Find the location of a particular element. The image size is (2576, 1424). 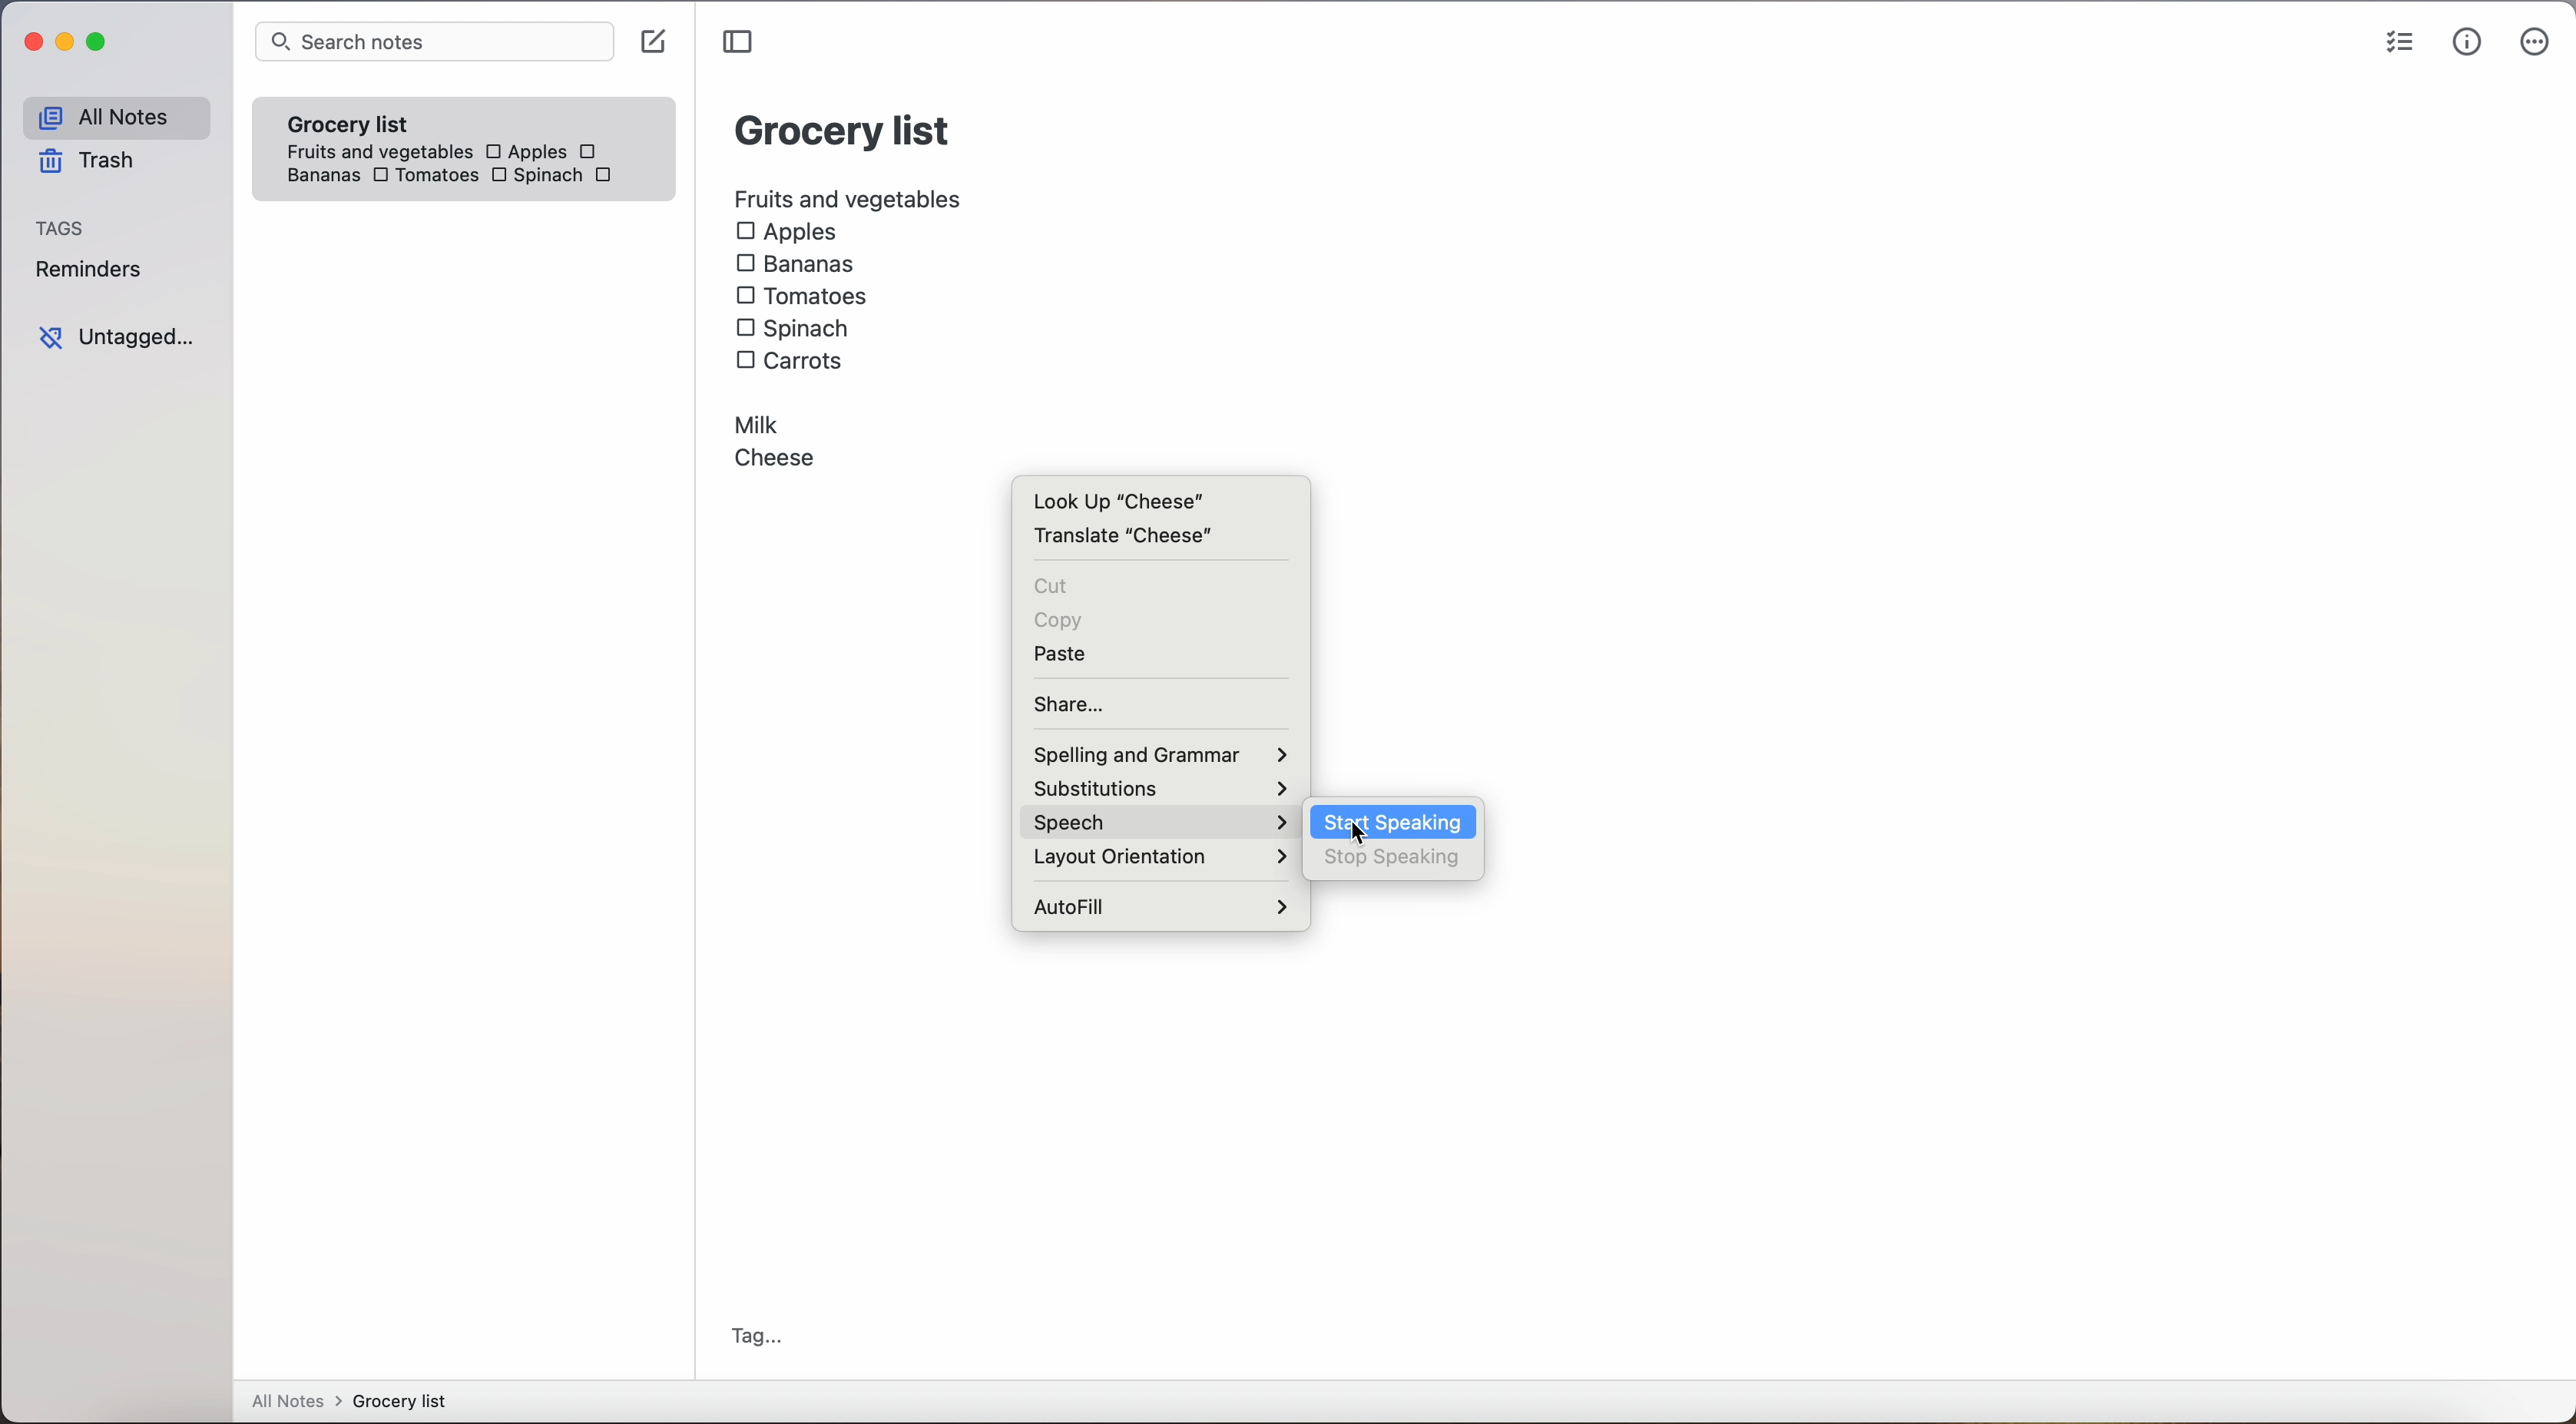

translate cheese is located at coordinates (1128, 540).